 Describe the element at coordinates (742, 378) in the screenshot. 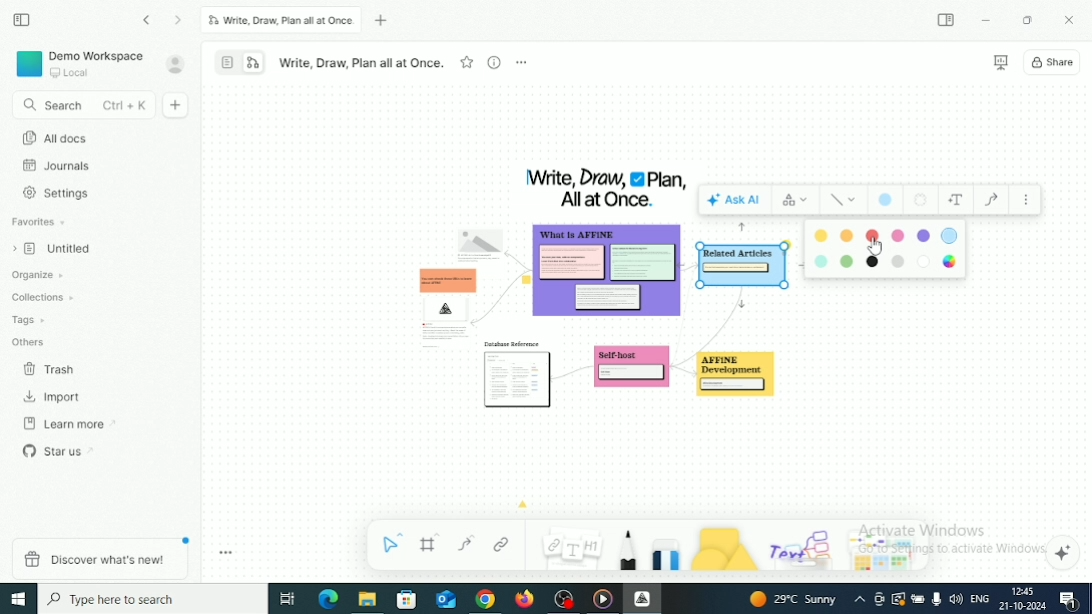

I see `Sticky notes` at that location.